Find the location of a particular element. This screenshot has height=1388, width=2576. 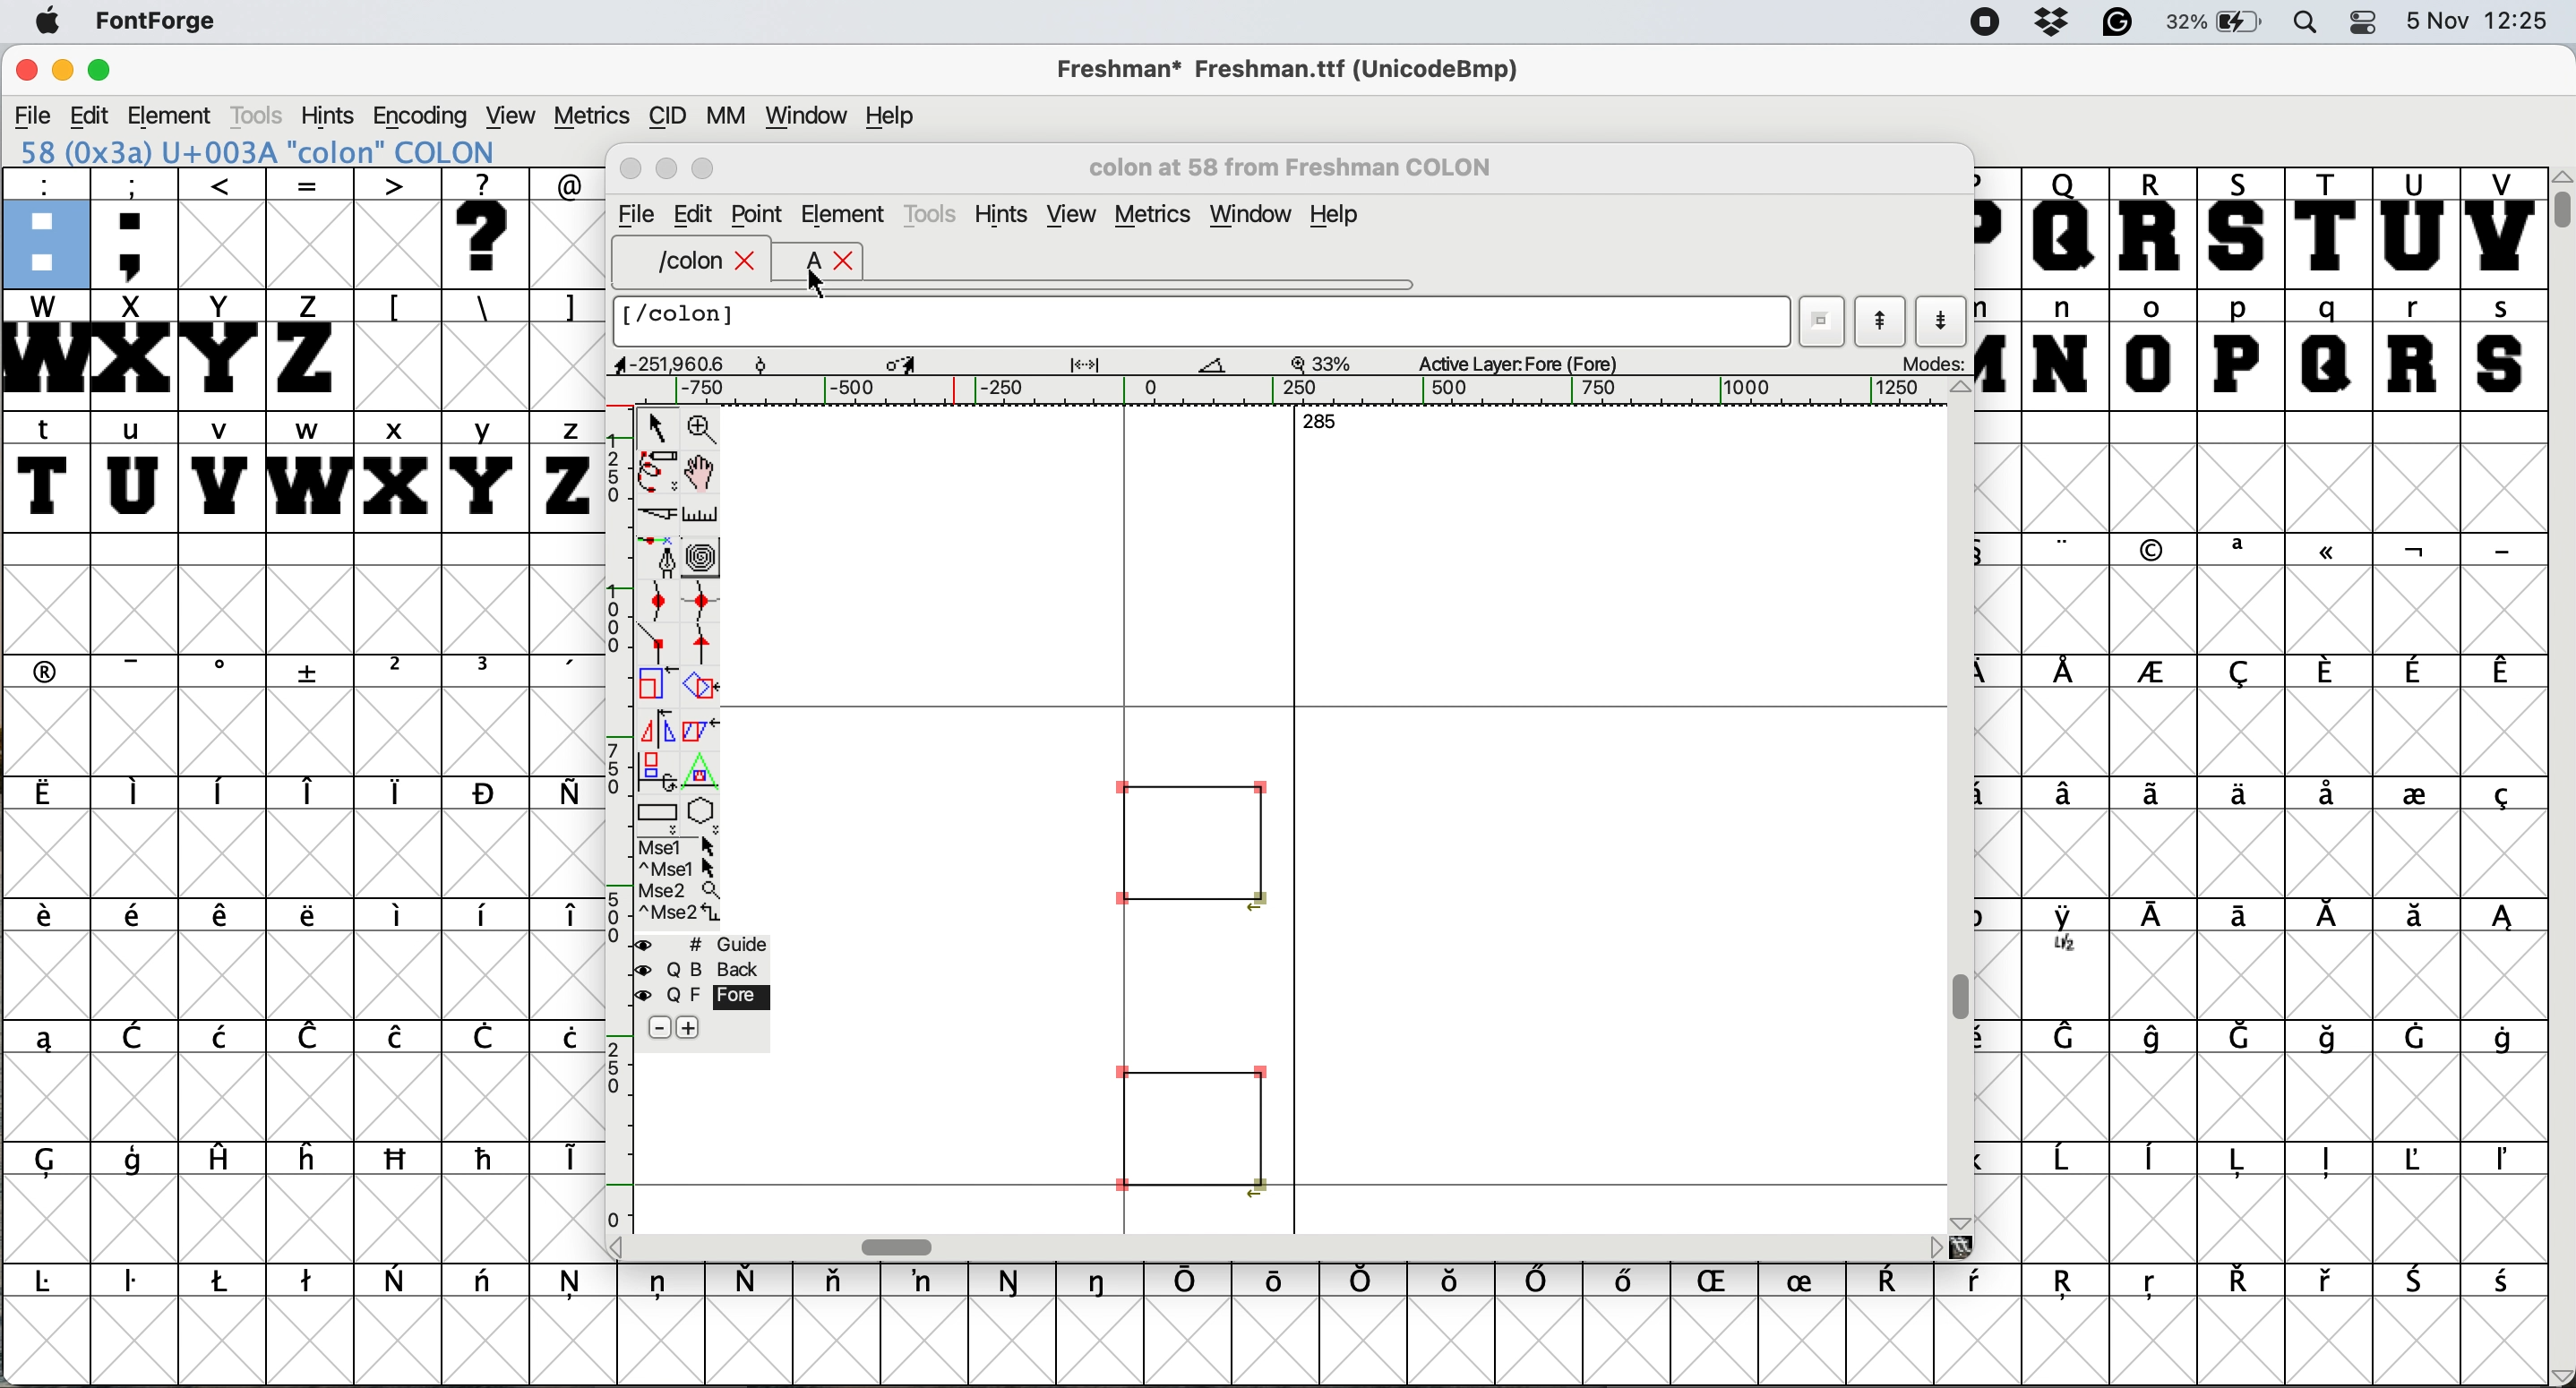

symbol is located at coordinates (1454, 1284).